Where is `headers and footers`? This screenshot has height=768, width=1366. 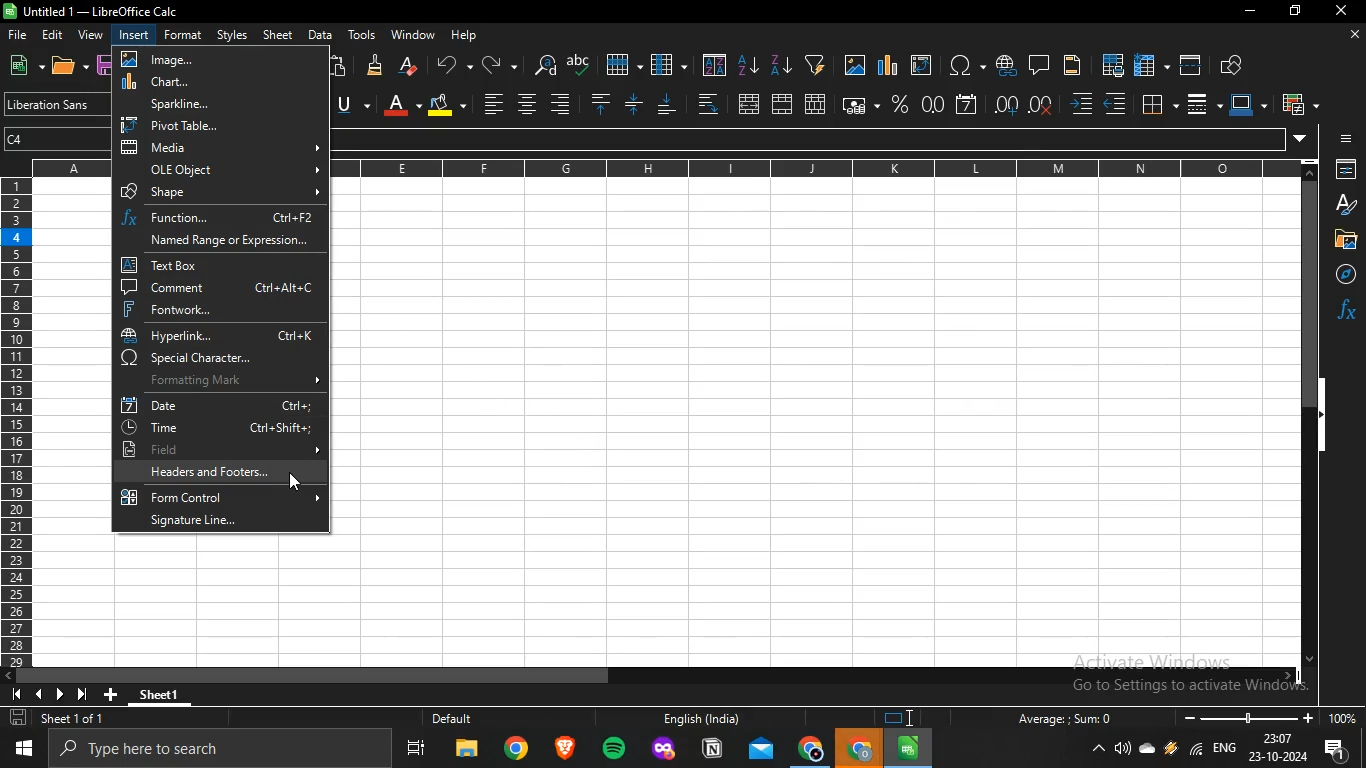
headers and footers is located at coordinates (224, 472).